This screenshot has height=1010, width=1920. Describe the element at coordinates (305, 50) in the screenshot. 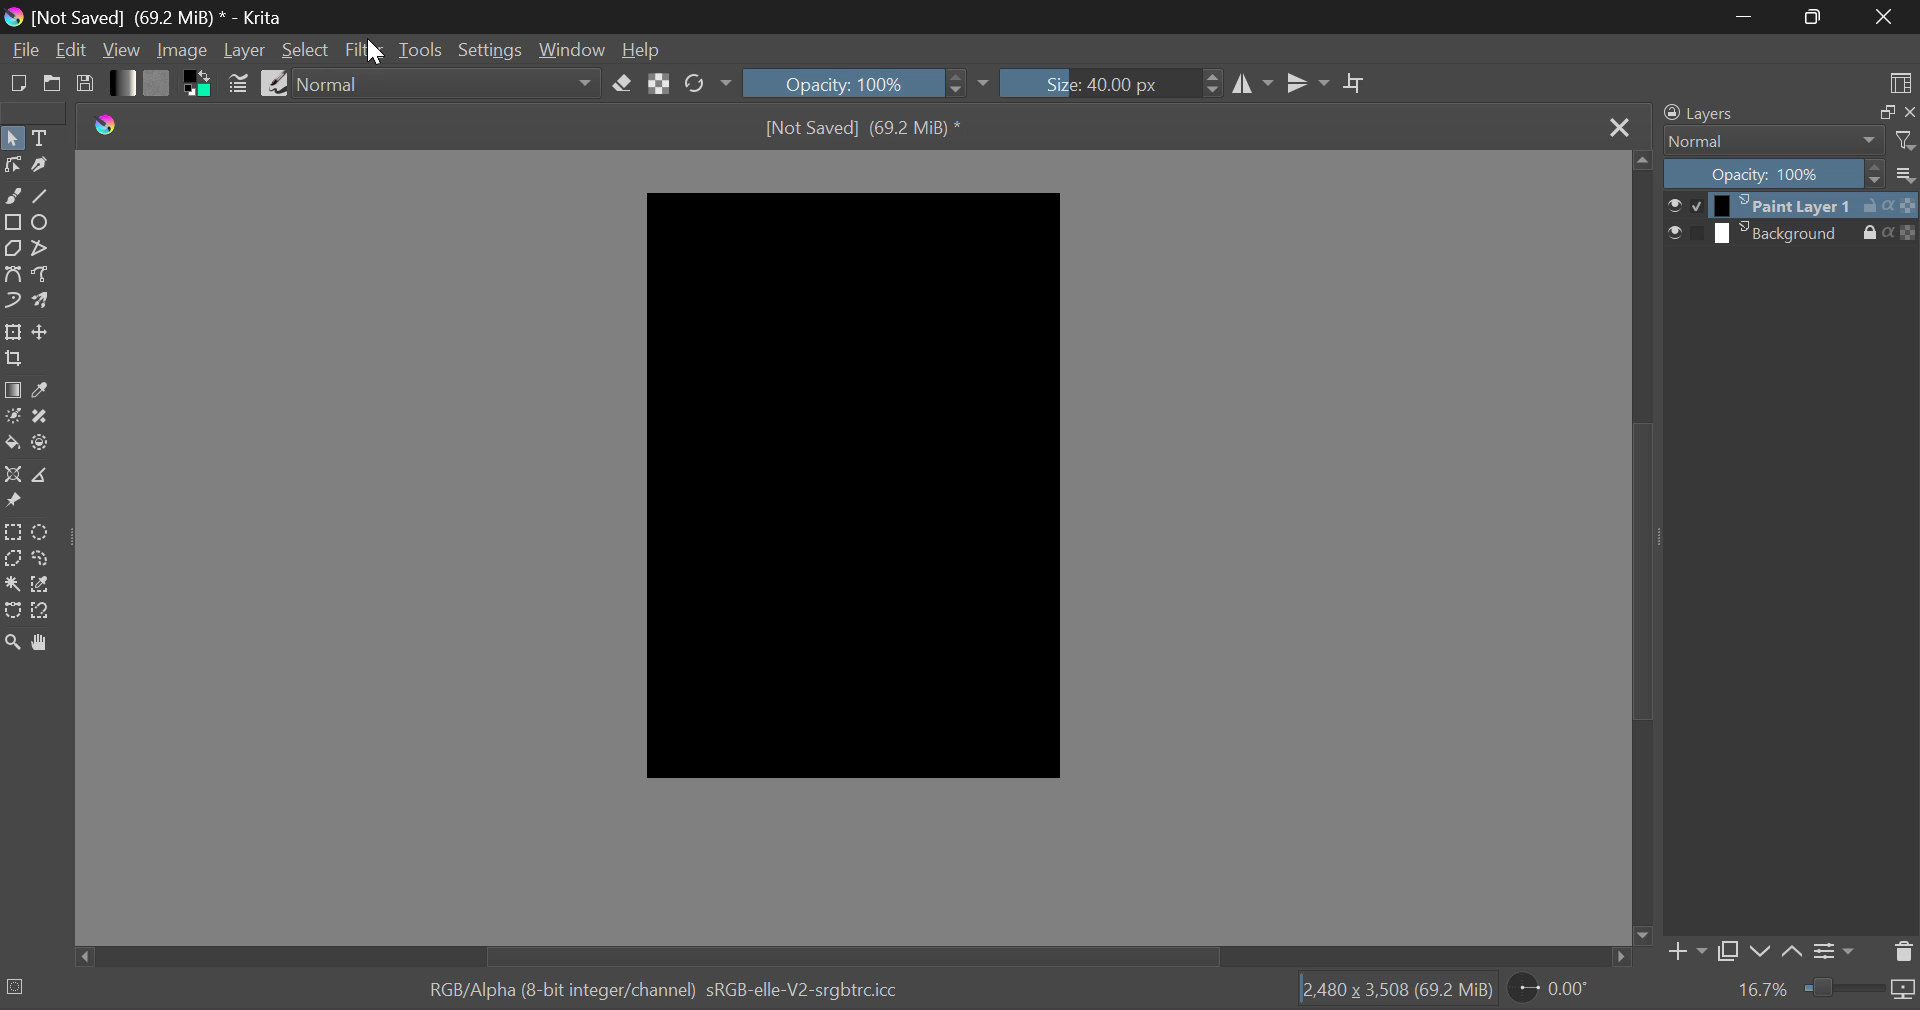

I see `Select` at that location.